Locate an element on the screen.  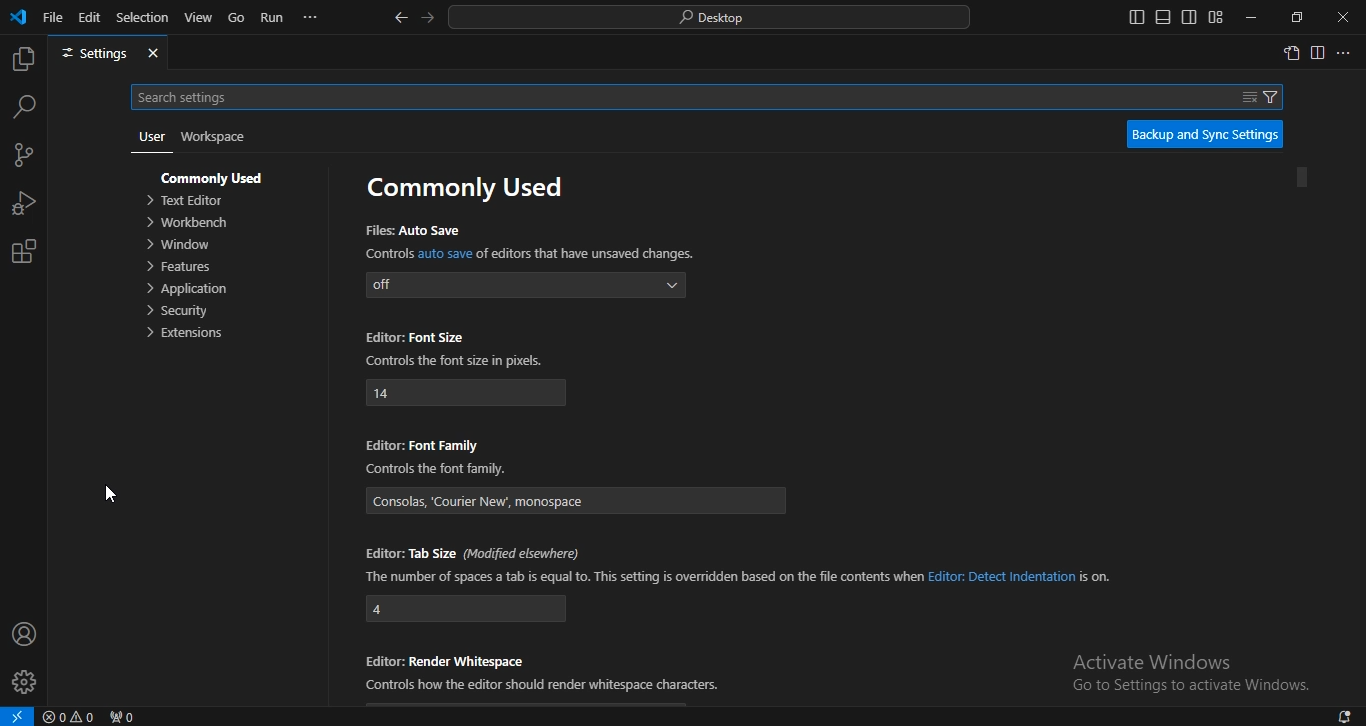
... is located at coordinates (312, 21).